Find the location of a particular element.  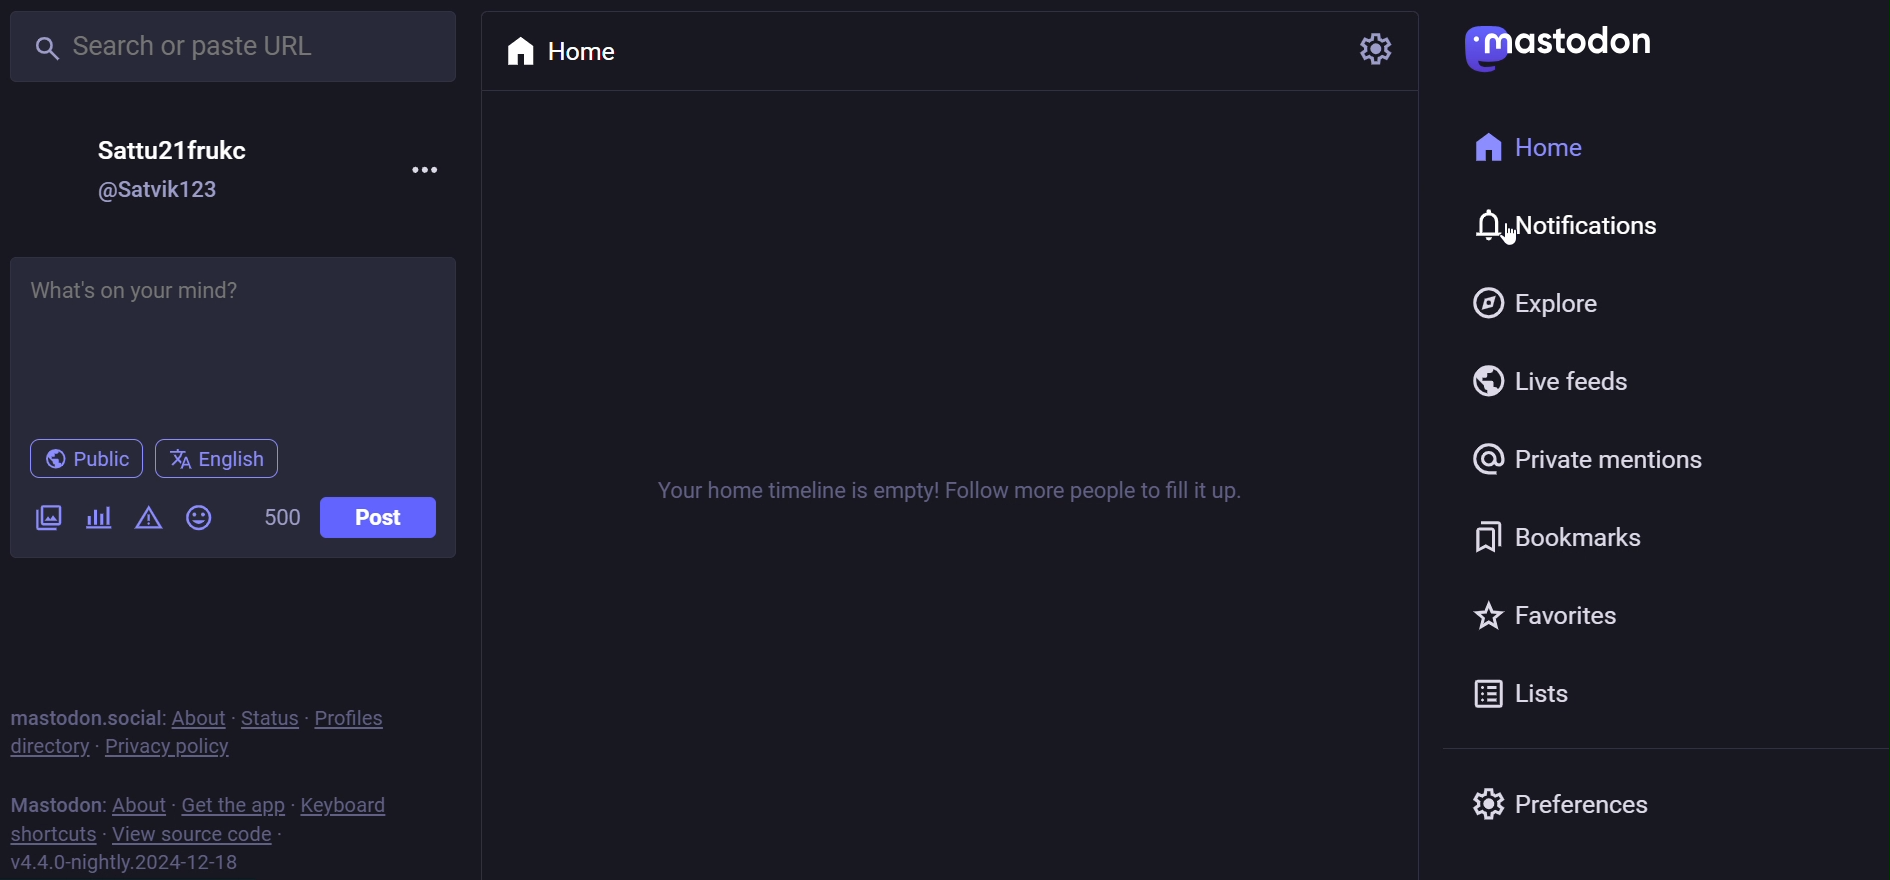

home is located at coordinates (1544, 148).